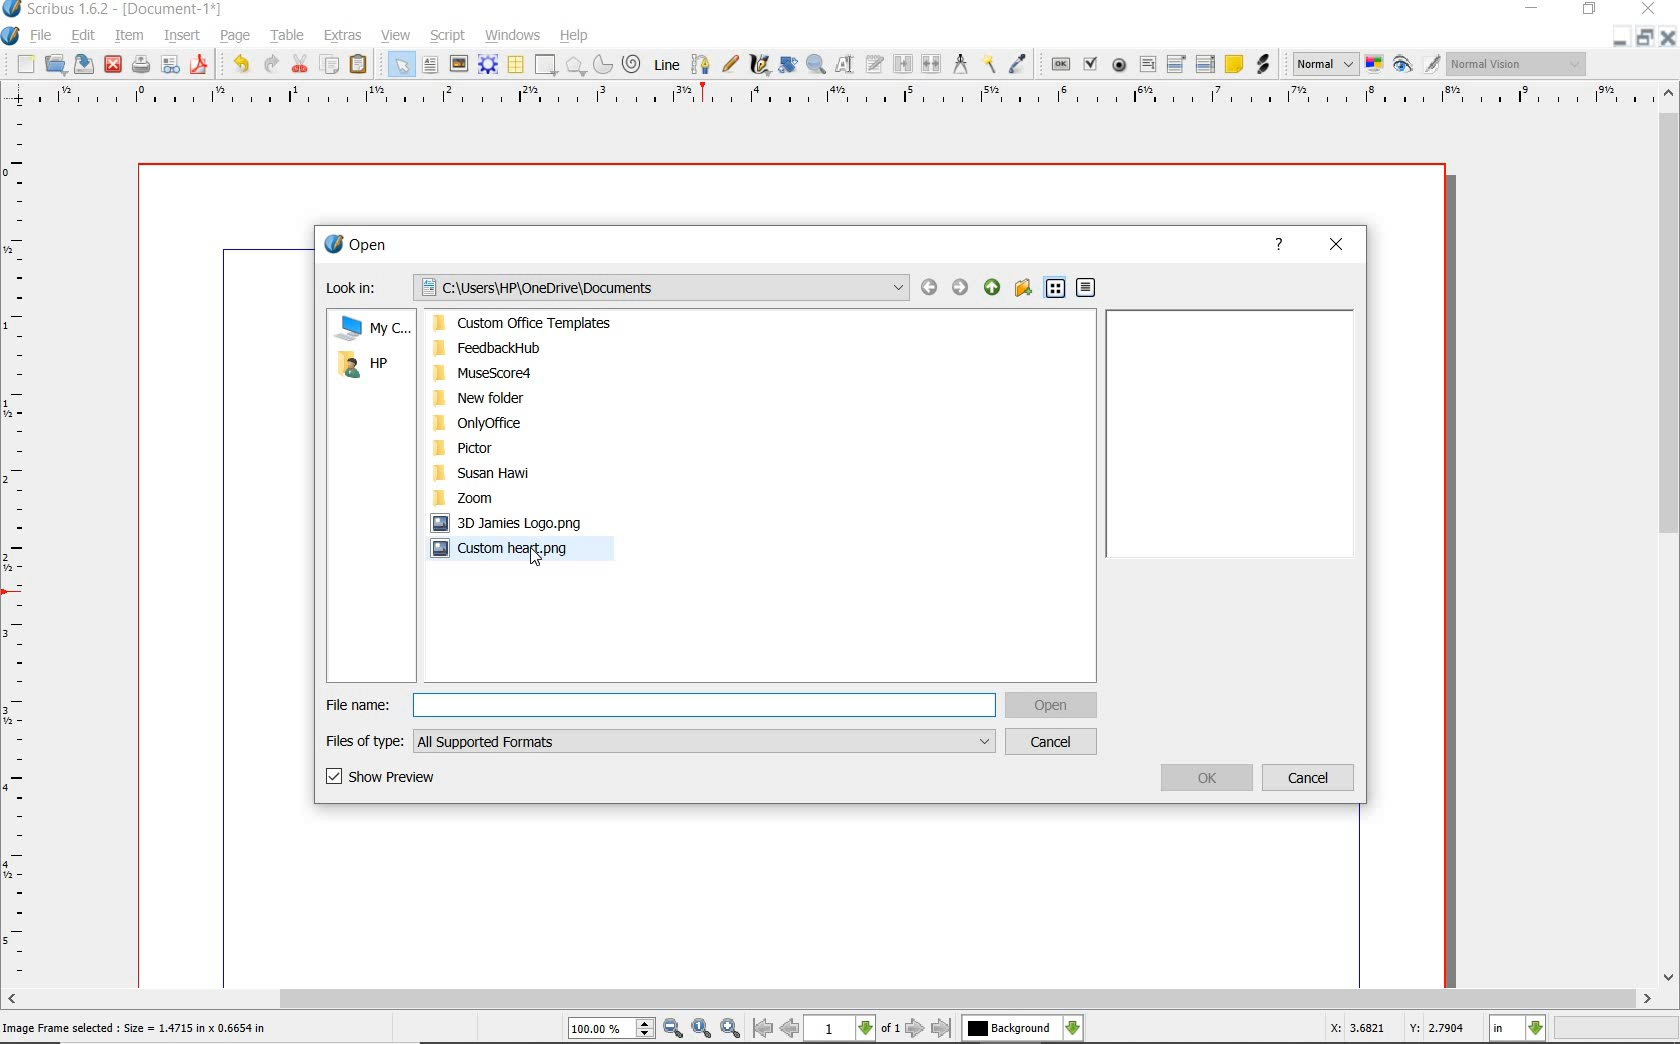 This screenshot has height=1044, width=1680. Describe the element at coordinates (42, 37) in the screenshot. I see `file` at that location.